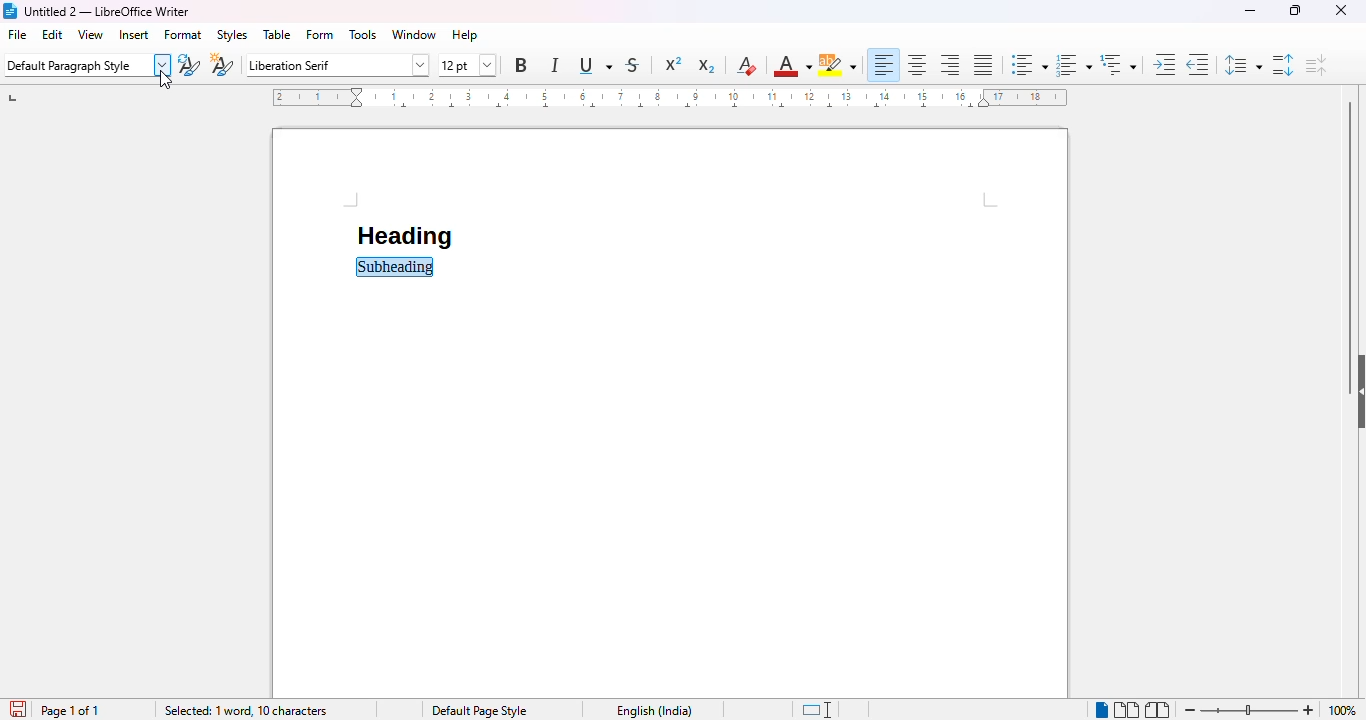 This screenshot has height=720, width=1366. What do you see at coordinates (53, 34) in the screenshot?
I see `edit` at bounding box center [53, 34].